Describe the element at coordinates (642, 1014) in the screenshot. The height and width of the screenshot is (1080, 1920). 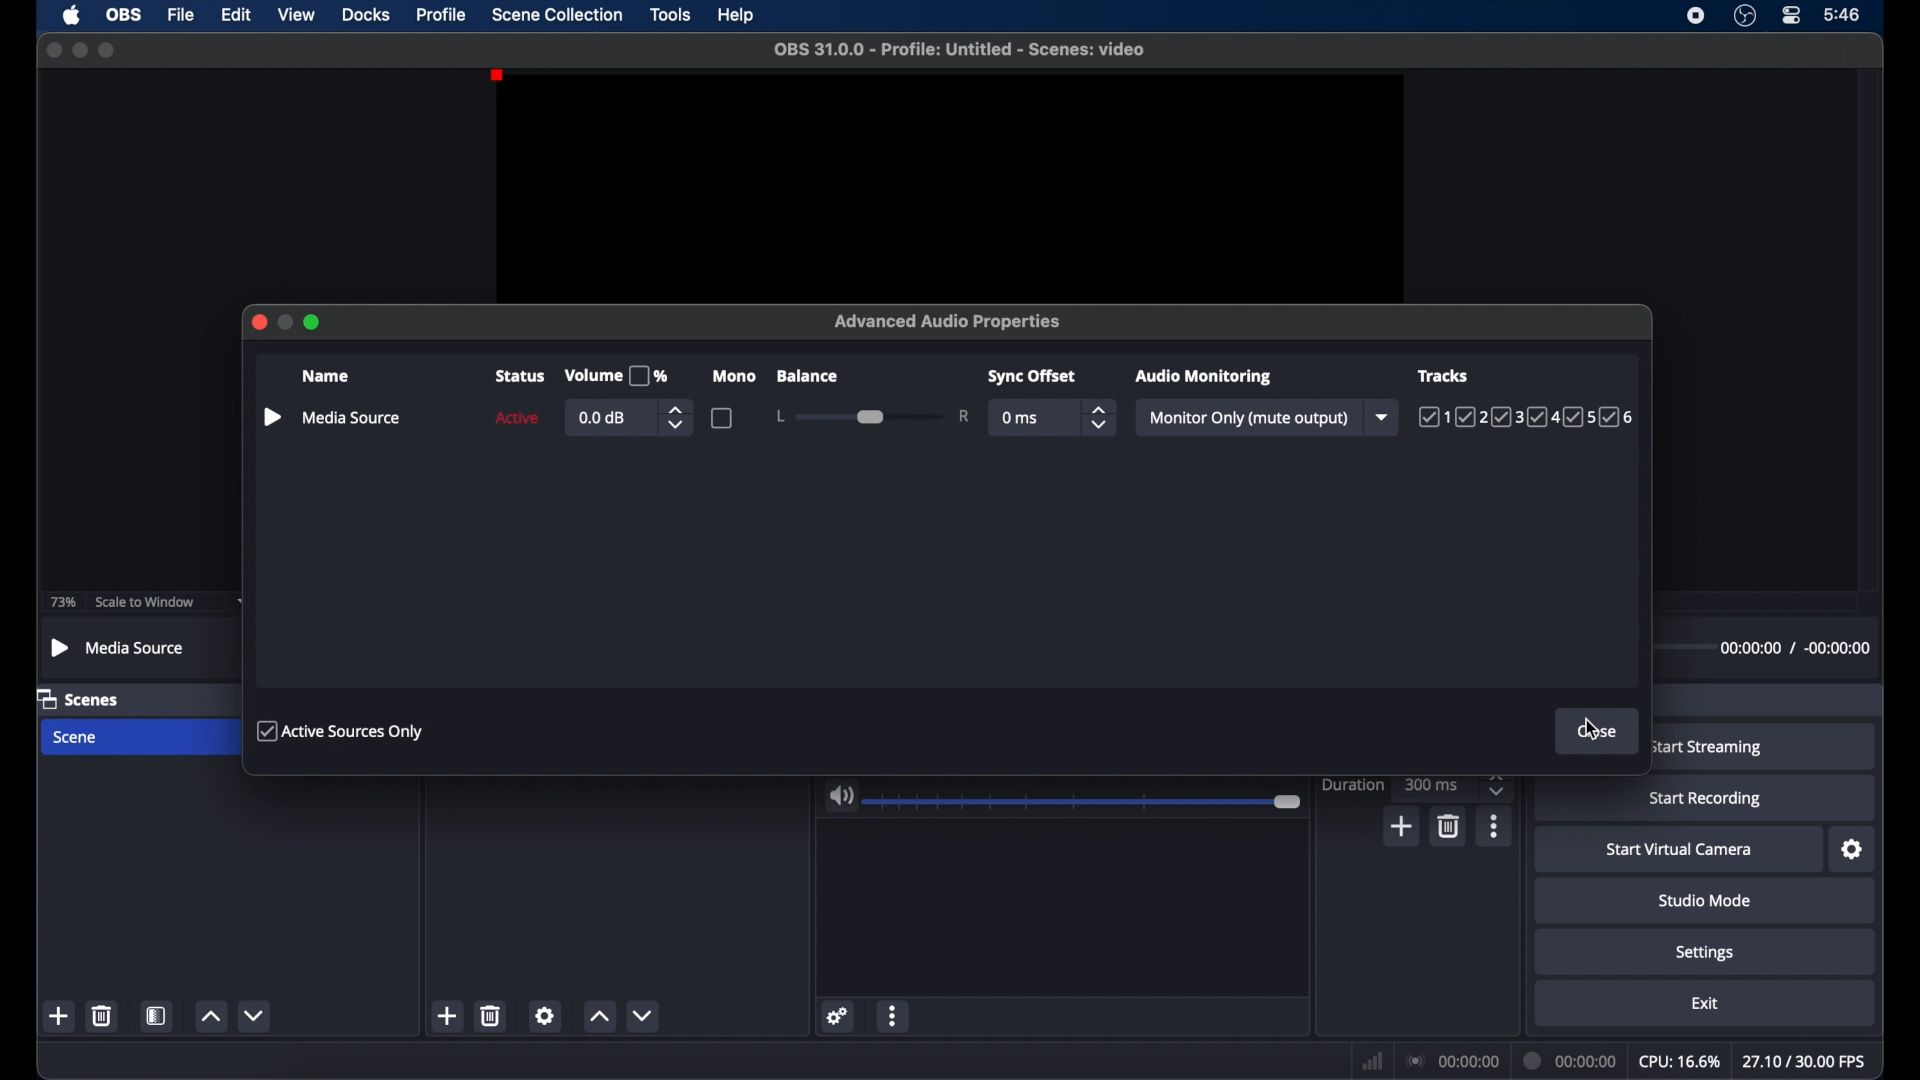
I see `decrement` at that location.